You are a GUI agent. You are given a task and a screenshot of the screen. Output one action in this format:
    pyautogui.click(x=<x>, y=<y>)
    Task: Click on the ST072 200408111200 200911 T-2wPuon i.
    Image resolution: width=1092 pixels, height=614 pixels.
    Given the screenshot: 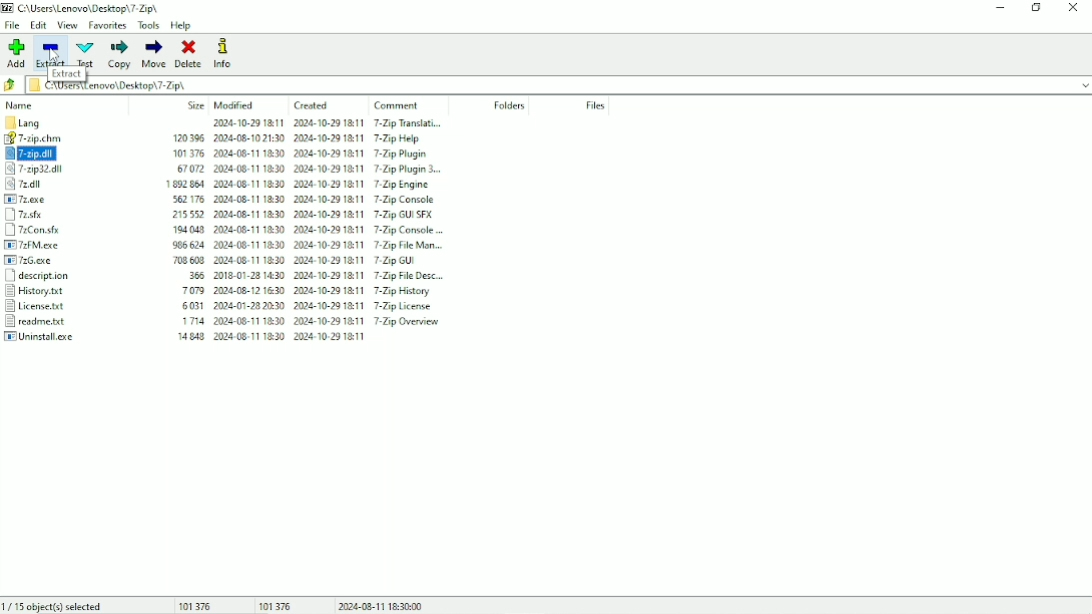 What is the action you would take?
    pyautogui.click(x=320, y=168)
    